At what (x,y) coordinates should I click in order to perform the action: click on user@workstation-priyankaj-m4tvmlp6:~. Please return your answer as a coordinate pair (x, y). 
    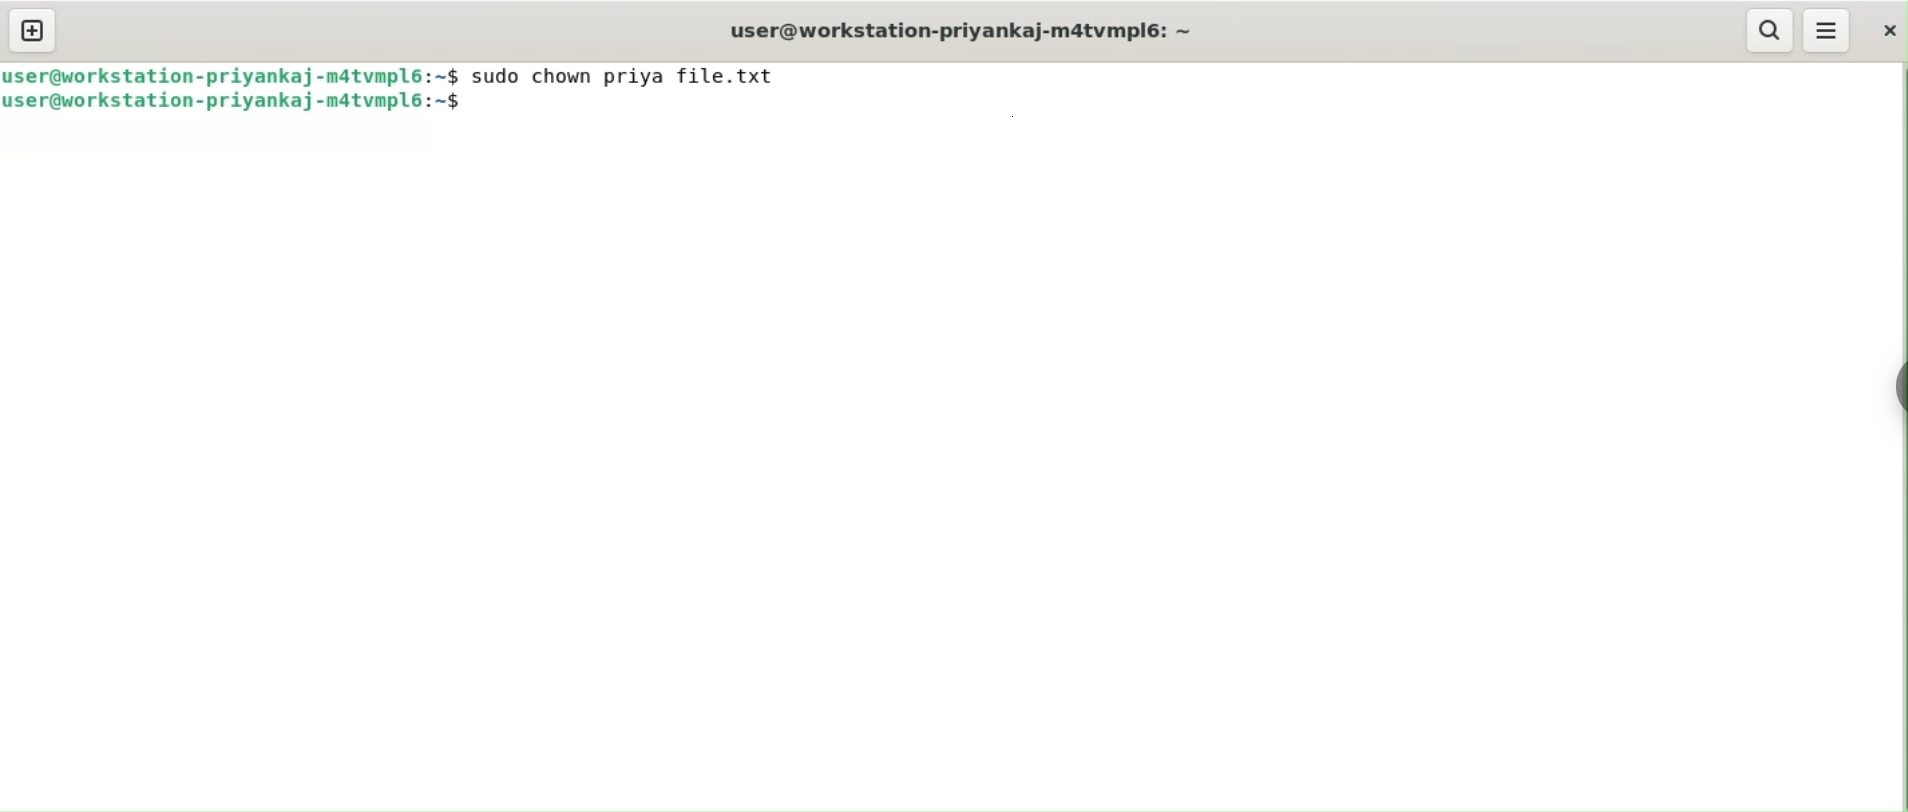
    Looking at the image, I should click on (958, 30).